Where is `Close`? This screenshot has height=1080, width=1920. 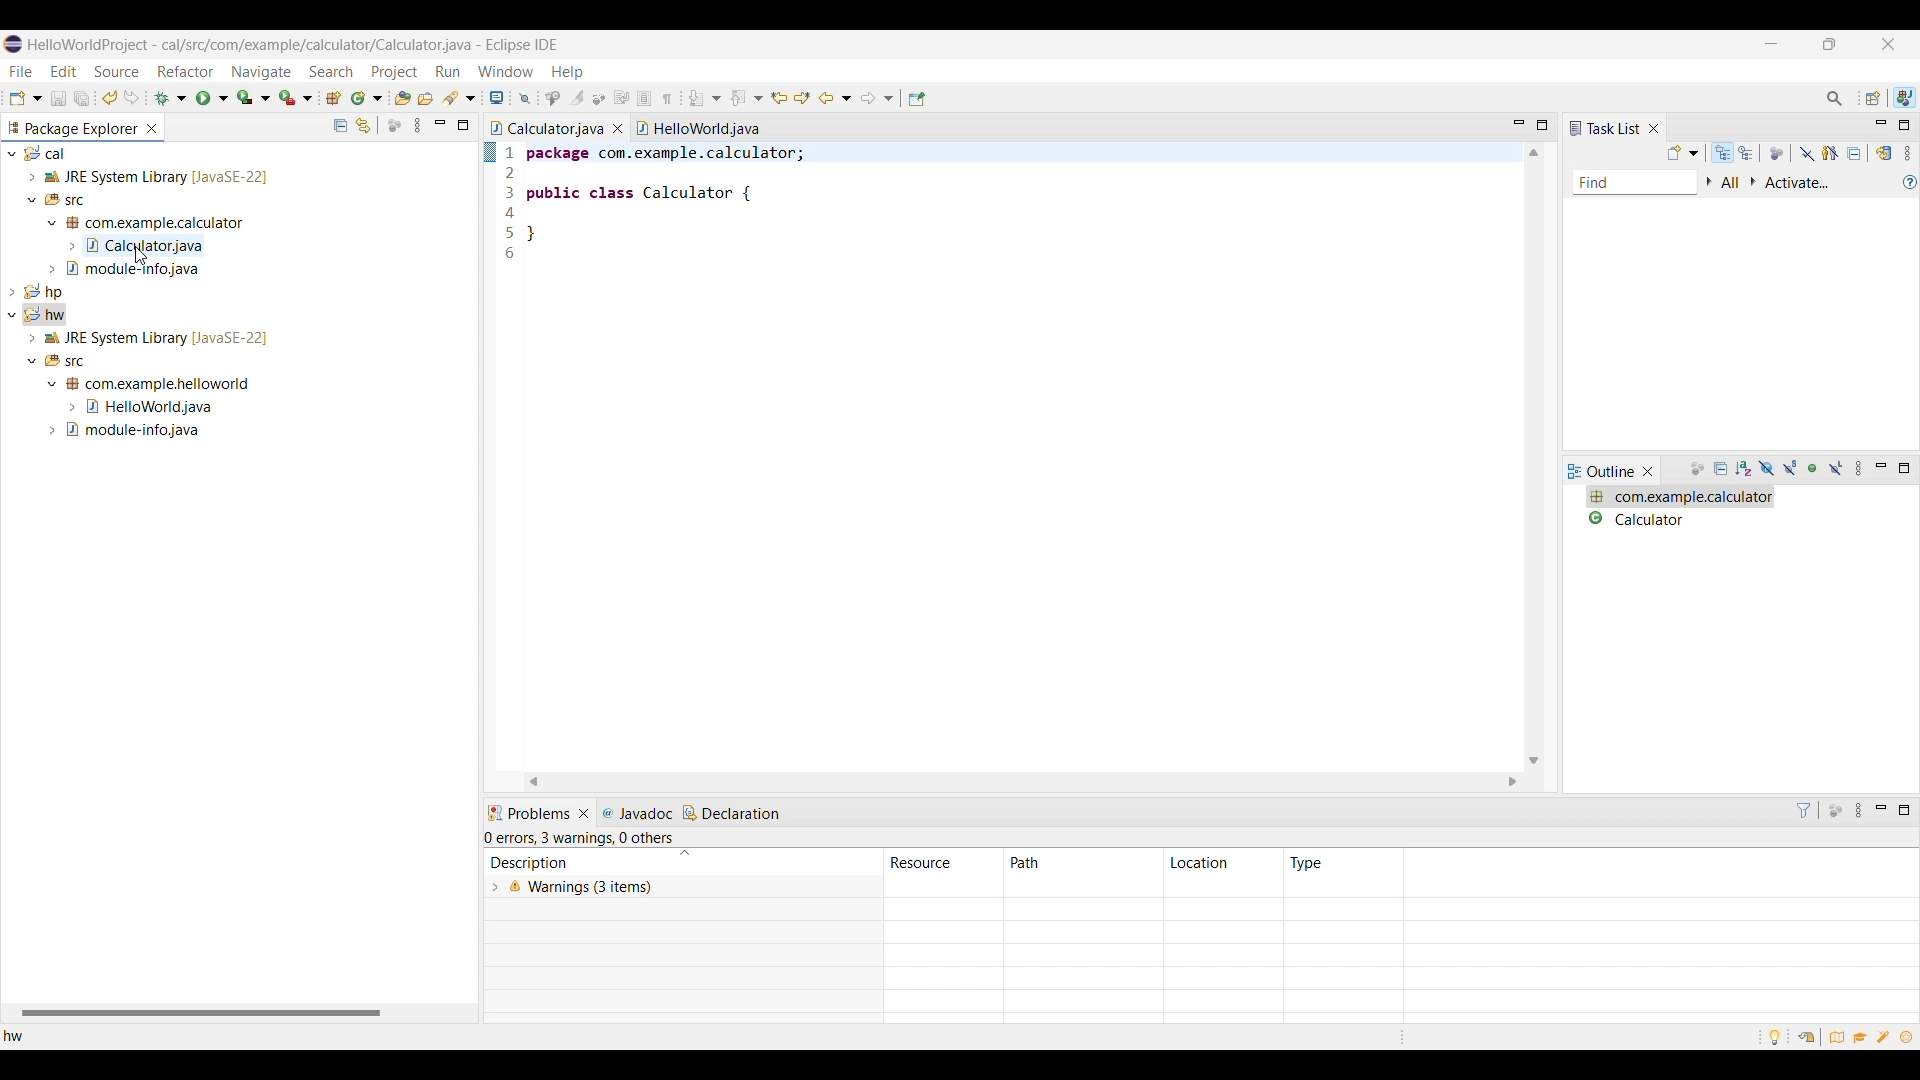 Close is located at coordinates (584, 814).